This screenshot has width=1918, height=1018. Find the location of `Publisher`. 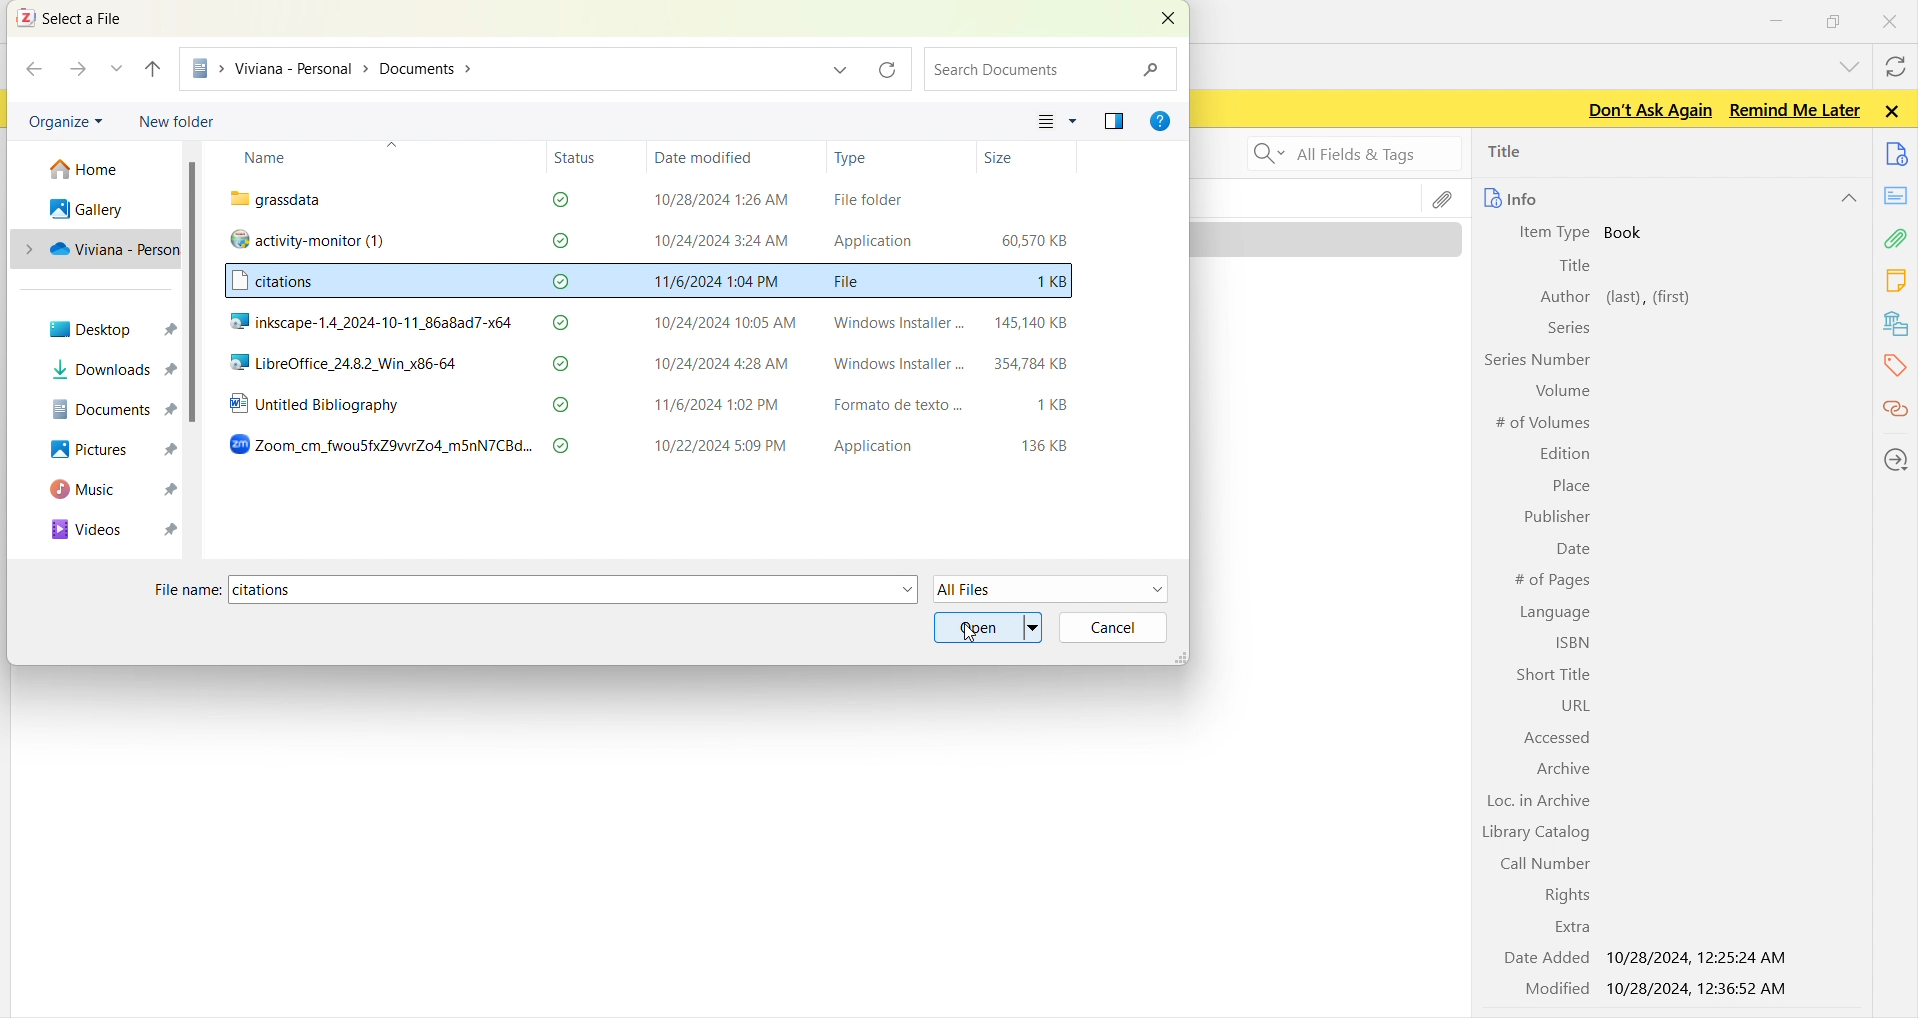

Publisher is located at coordinates (1554, 516).